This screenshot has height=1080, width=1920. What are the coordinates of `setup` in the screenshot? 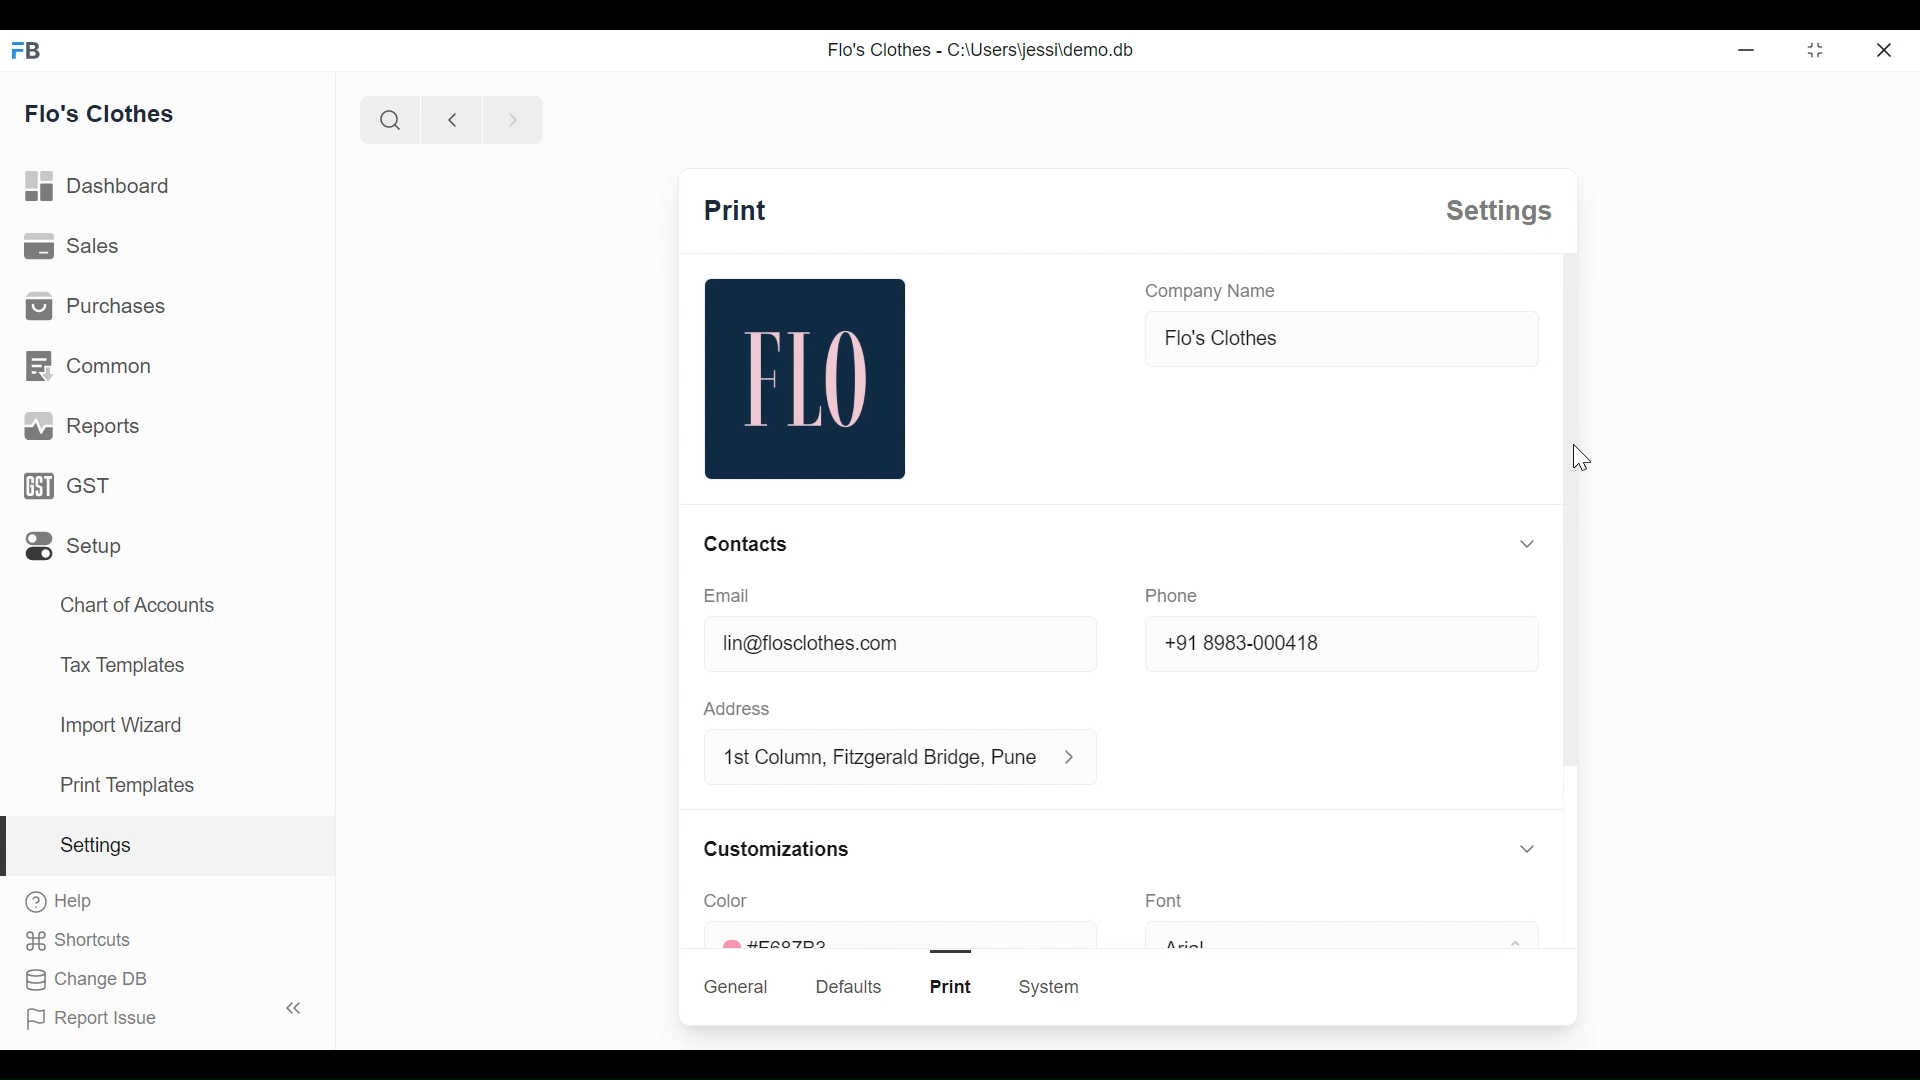 It's located at (74, 547).